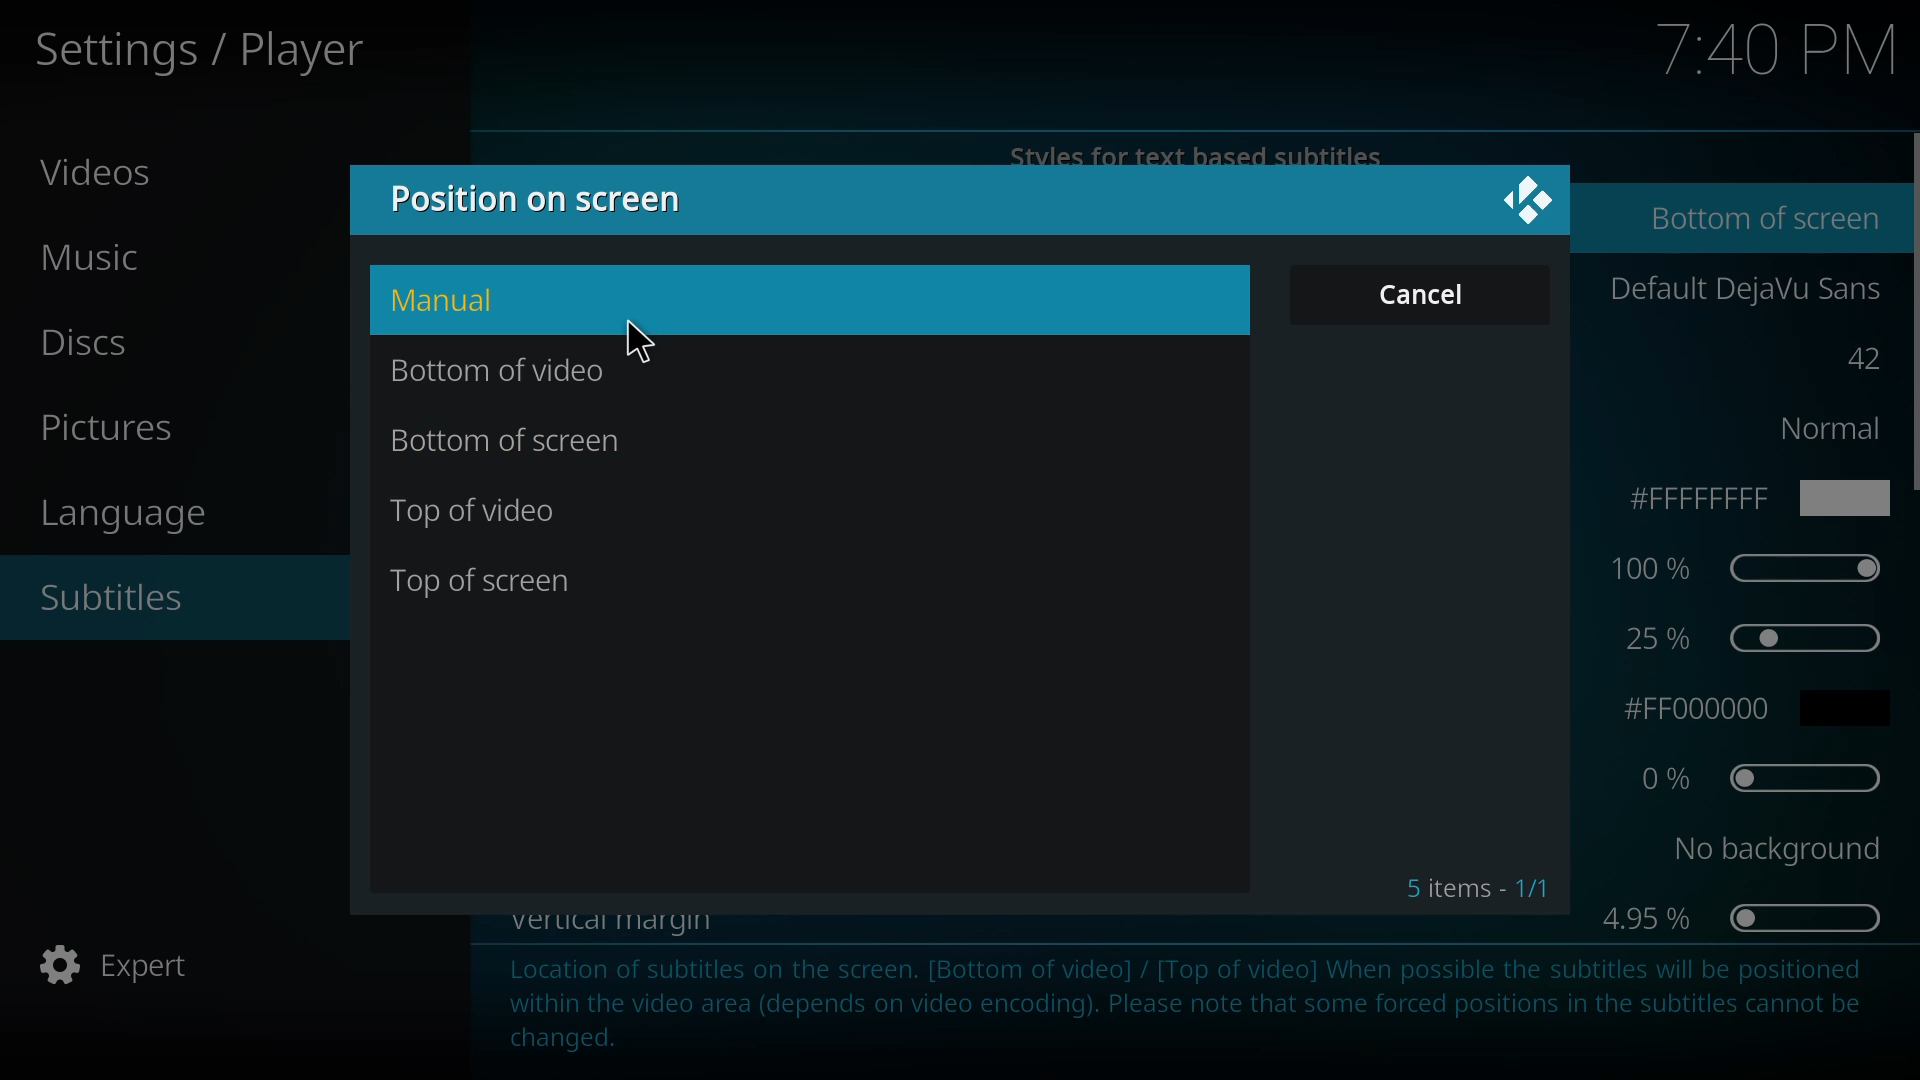 The image size is (1920, 1080). I want to click on 4.95, so click(1737, 918).